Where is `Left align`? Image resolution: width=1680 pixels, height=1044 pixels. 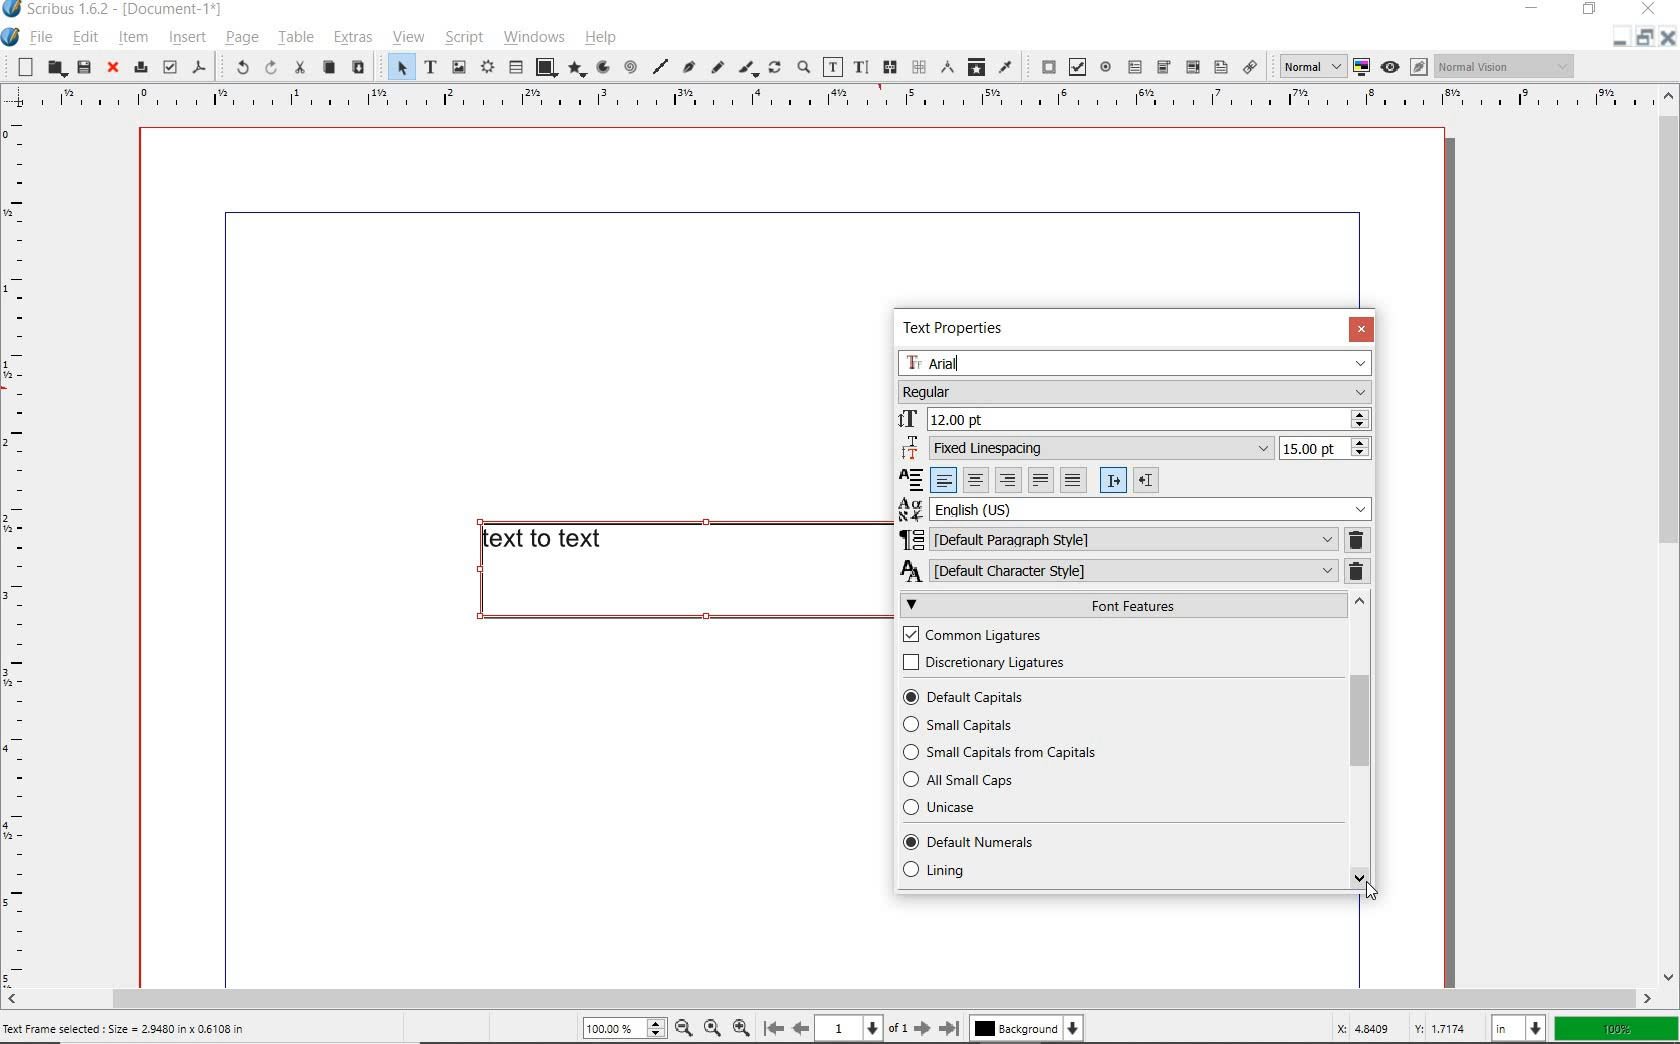 Left align is located at coordinates (945, 480).